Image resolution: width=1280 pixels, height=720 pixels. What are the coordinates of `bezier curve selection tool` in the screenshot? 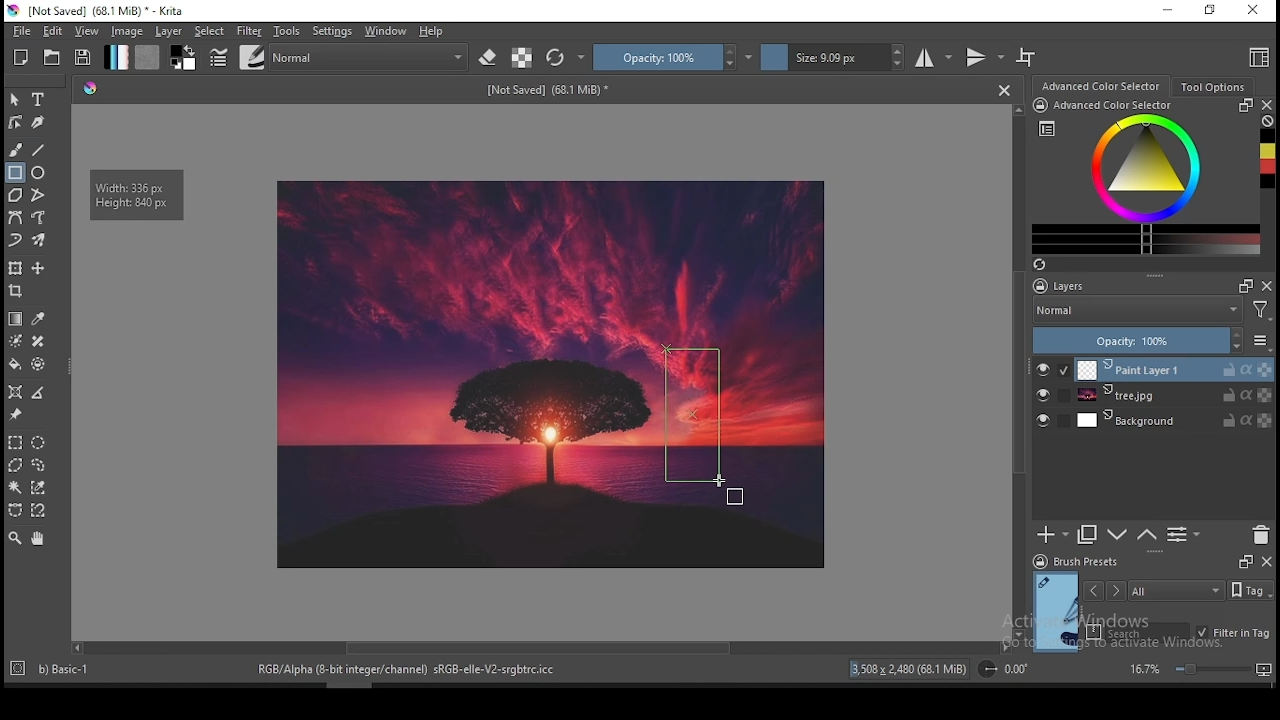 It's located at (13, 511).